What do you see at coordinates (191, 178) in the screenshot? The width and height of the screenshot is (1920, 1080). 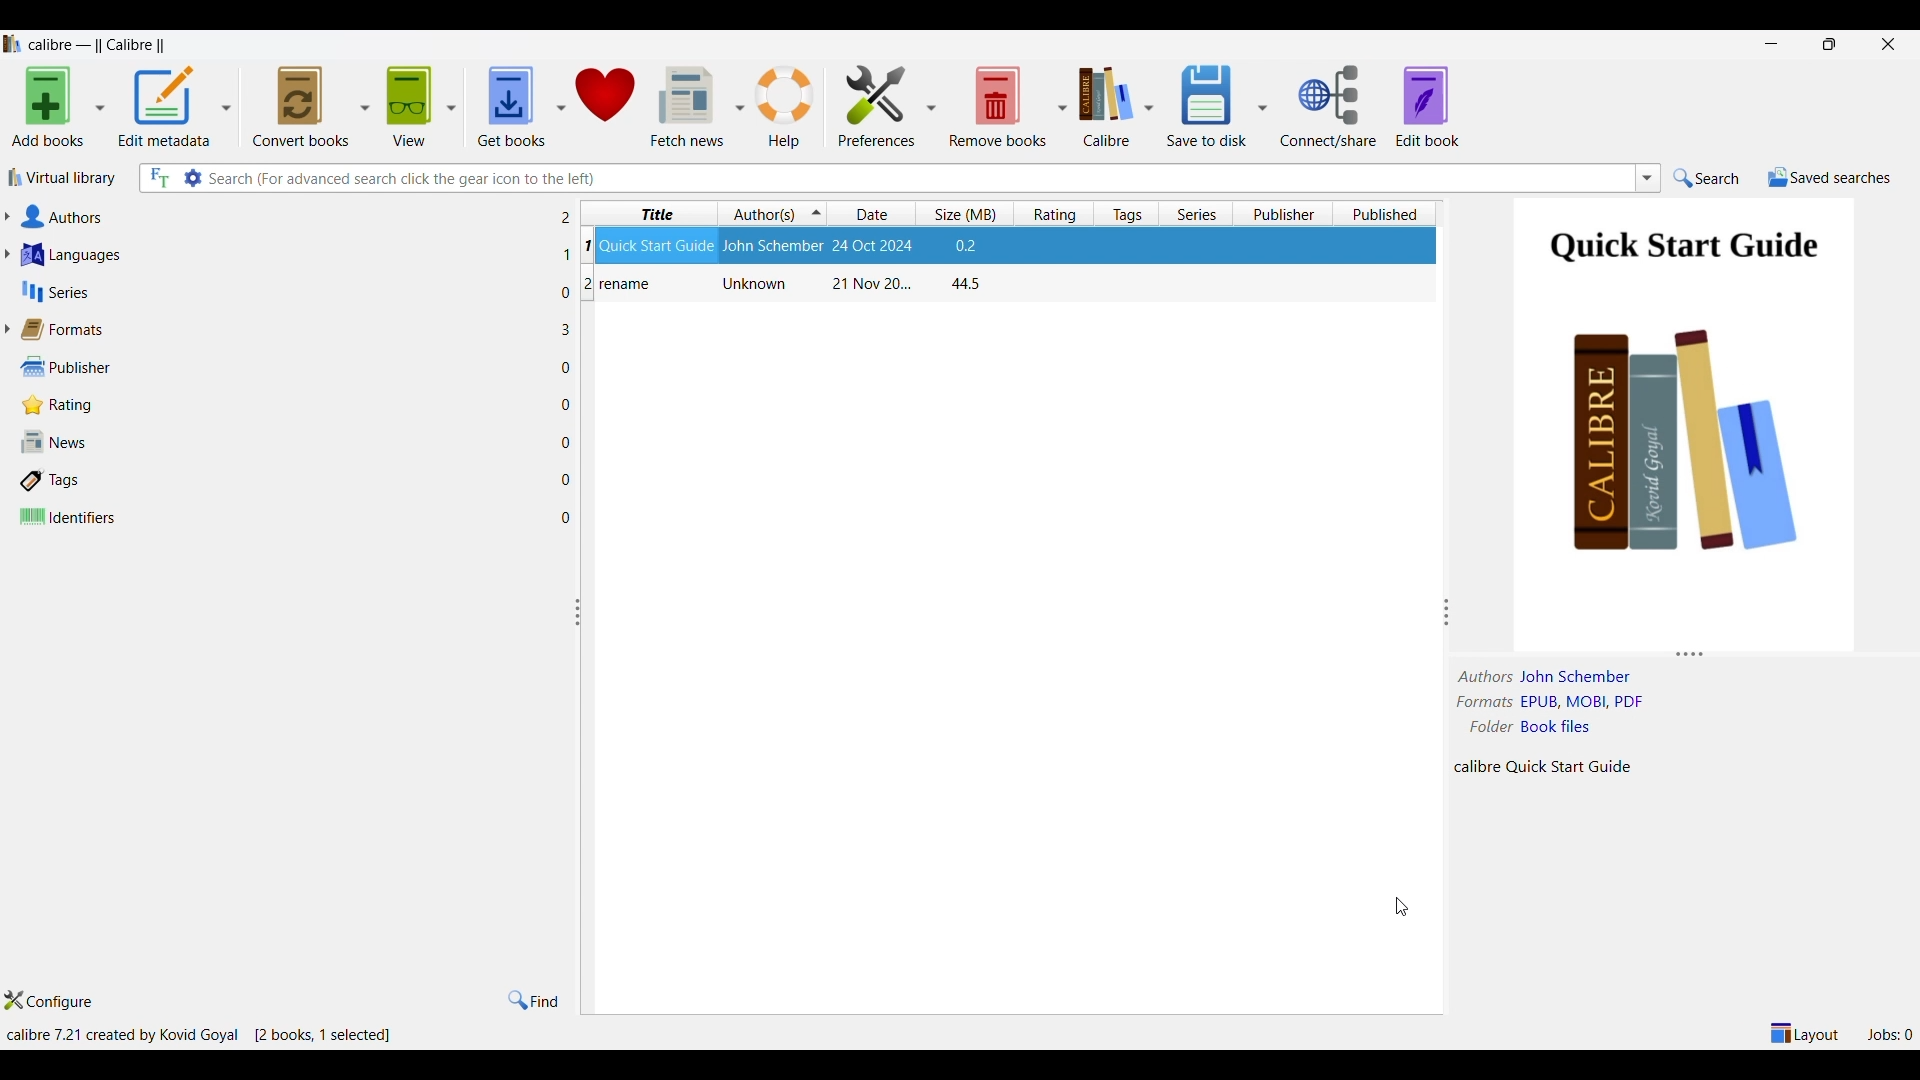 I see `Advanced search` at bounding box center [191, 178].